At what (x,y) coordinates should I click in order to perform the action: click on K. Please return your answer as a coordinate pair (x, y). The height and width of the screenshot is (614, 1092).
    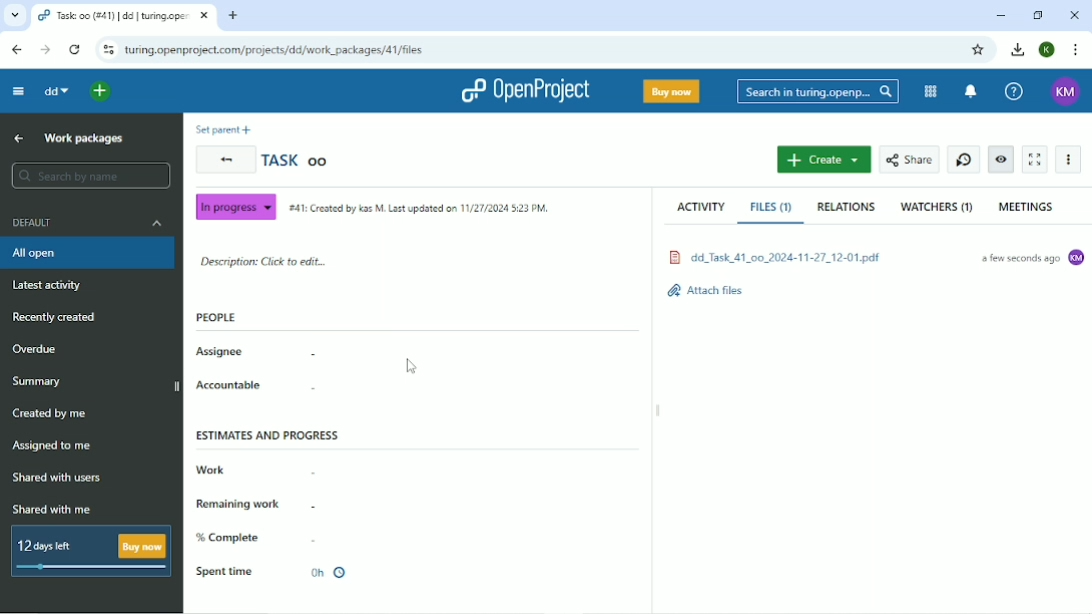
    Looking at the image, I should click on (1046, 50).